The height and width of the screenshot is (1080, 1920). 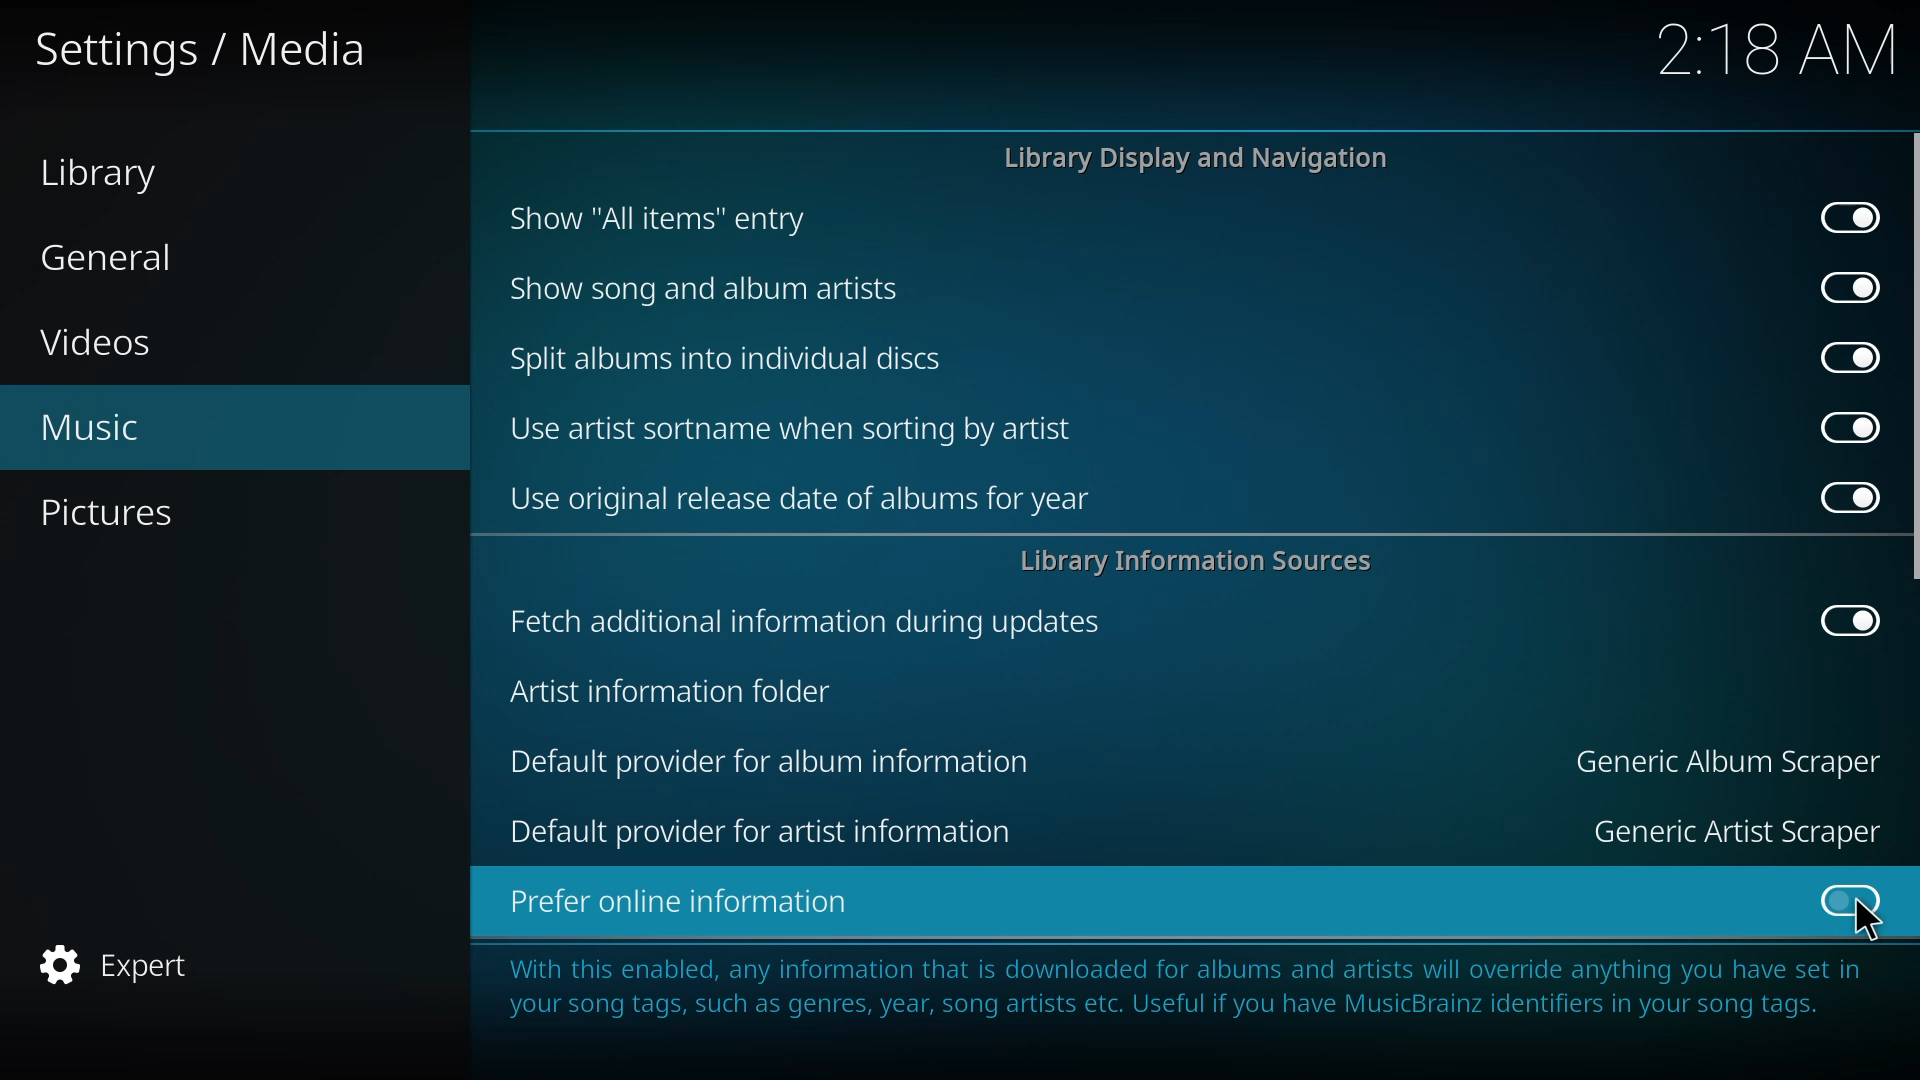 What do you see at coordinates (105, 346) in the screenshot?
I see `videos` at bounding box center [105, 346].